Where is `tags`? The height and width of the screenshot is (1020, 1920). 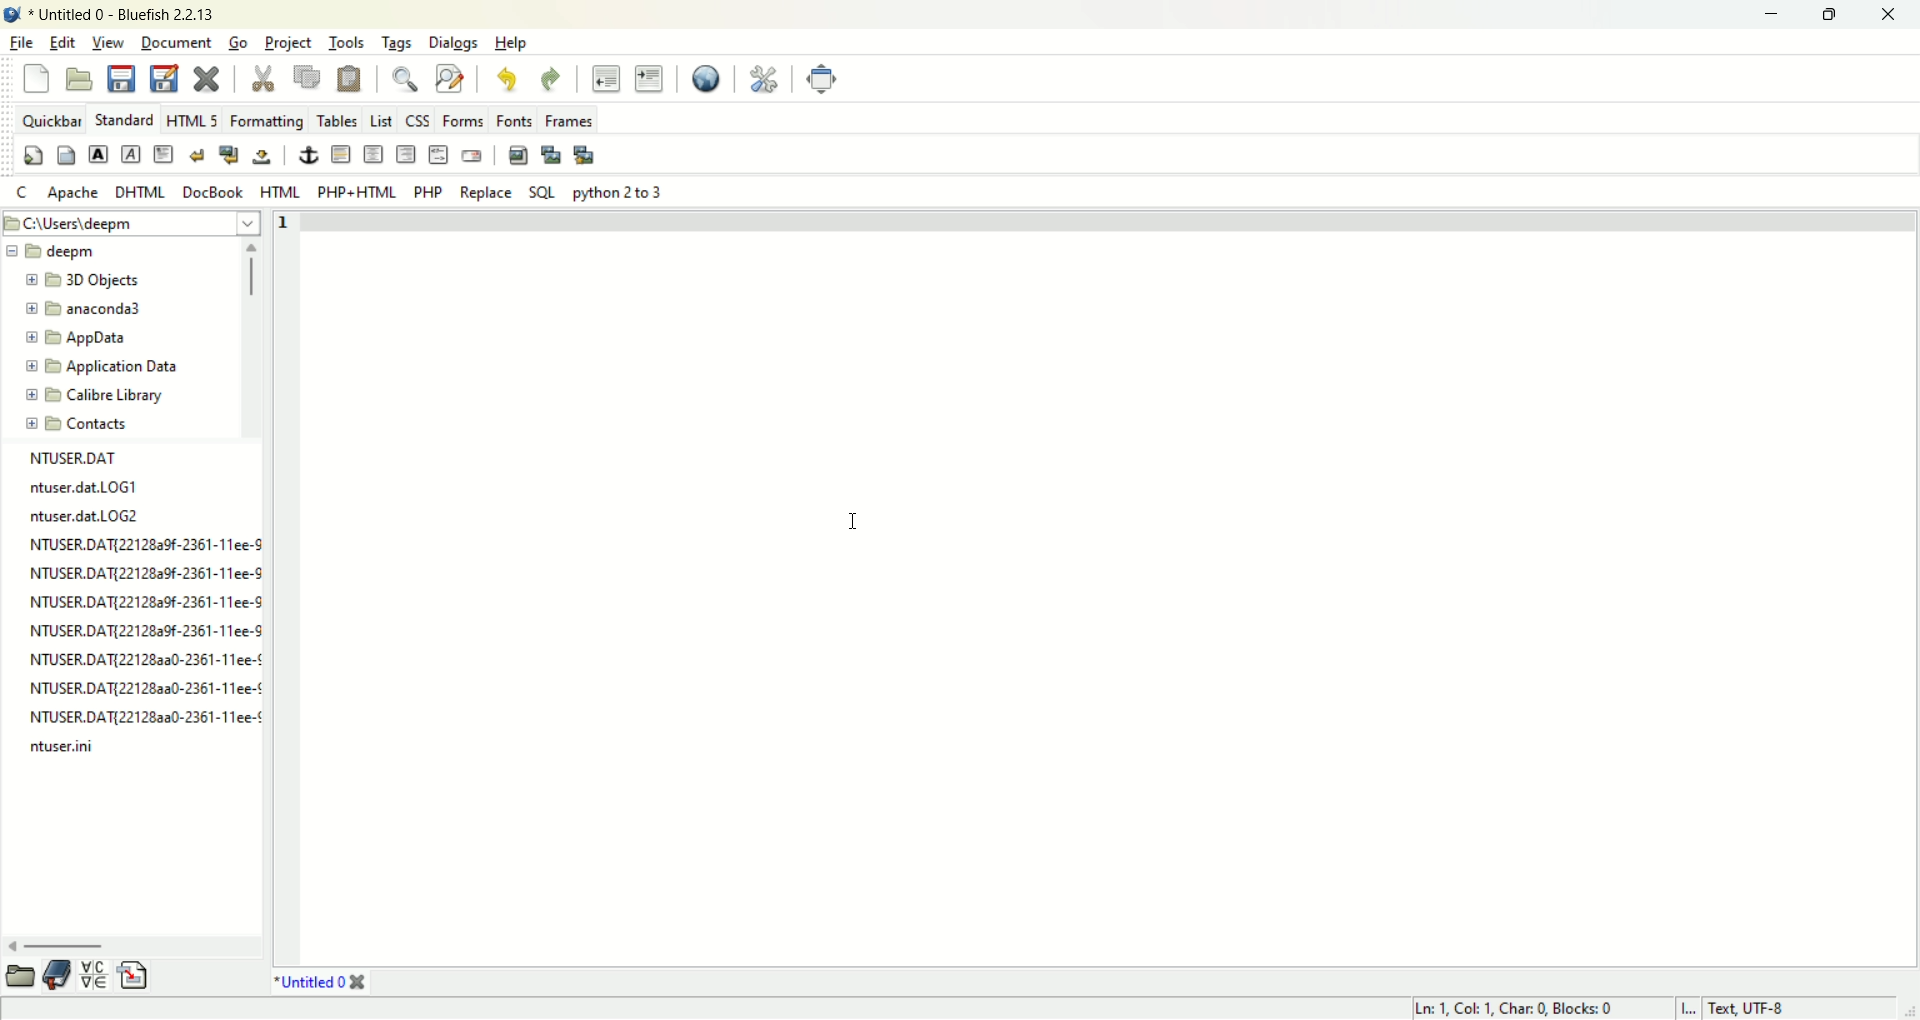
tags is located at coordinates (395, 41).